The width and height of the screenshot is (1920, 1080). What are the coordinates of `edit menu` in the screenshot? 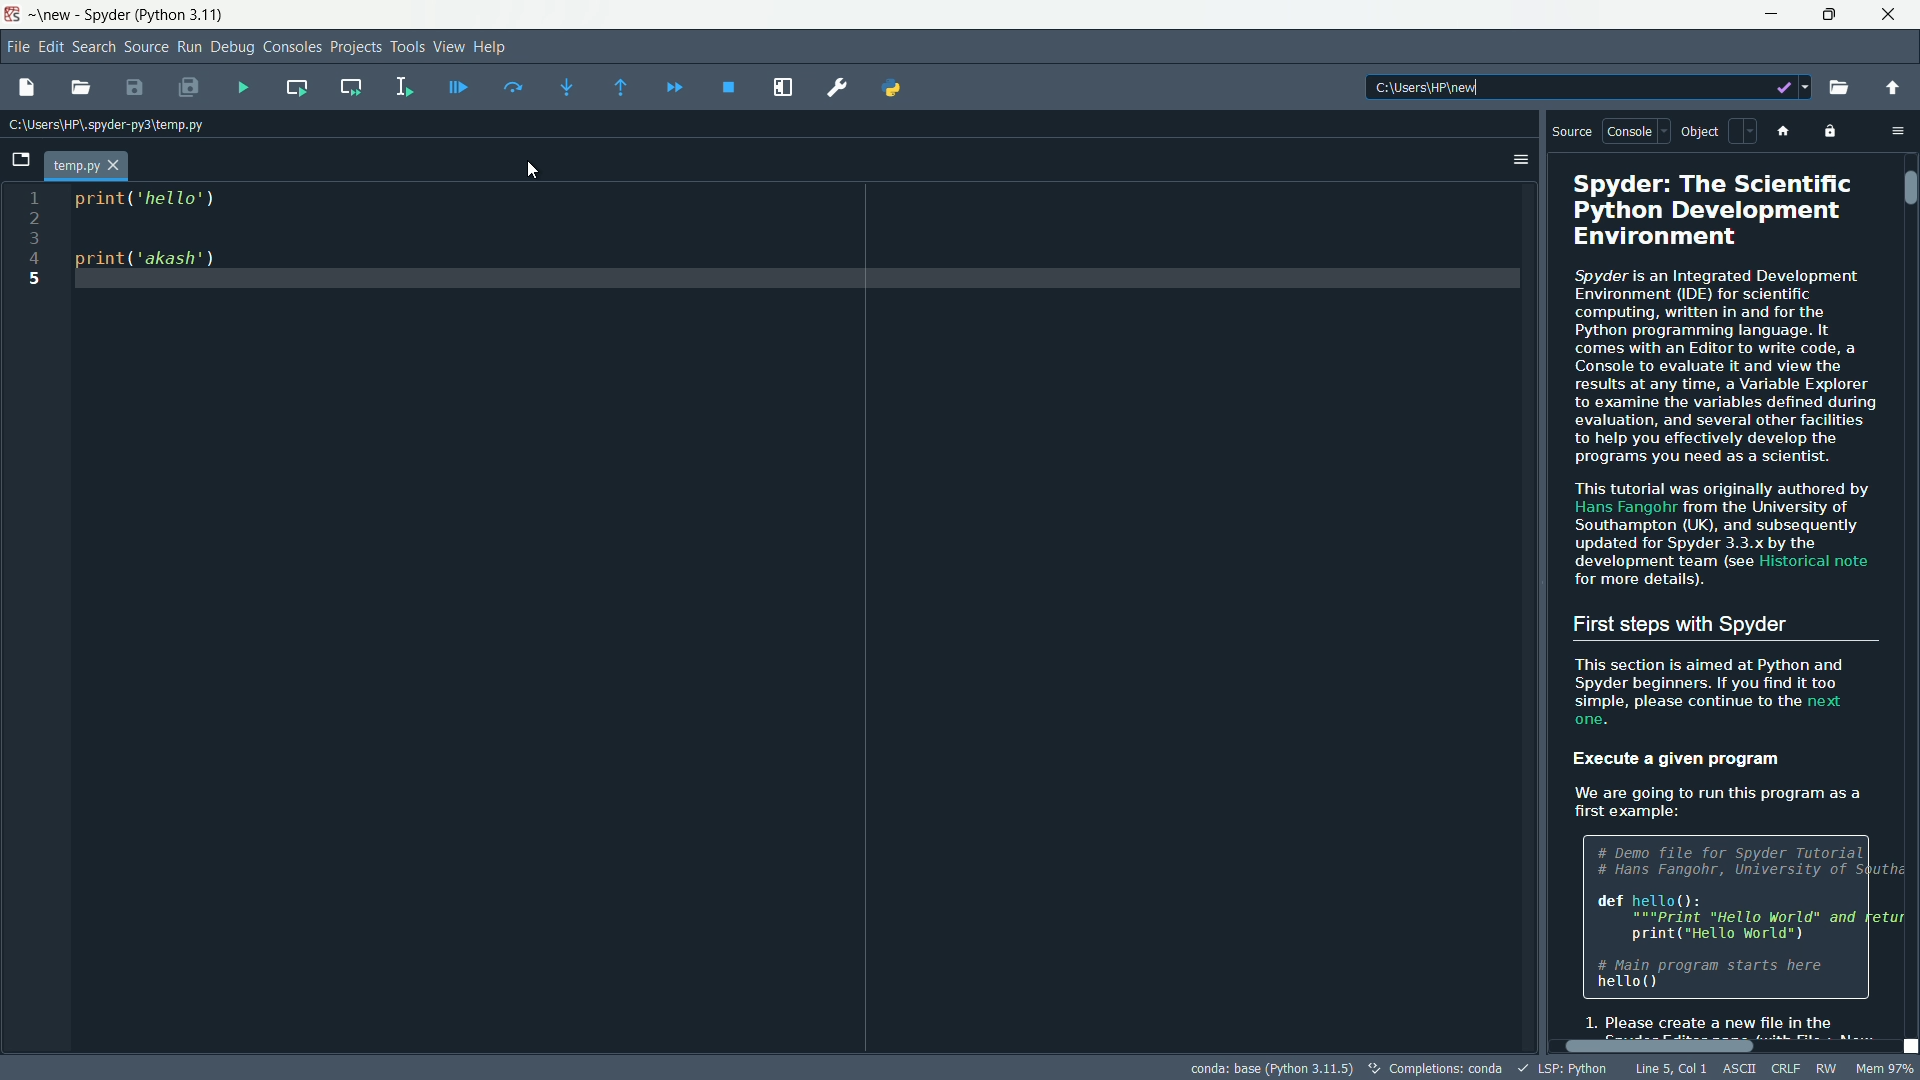 It's located at (51, 46).